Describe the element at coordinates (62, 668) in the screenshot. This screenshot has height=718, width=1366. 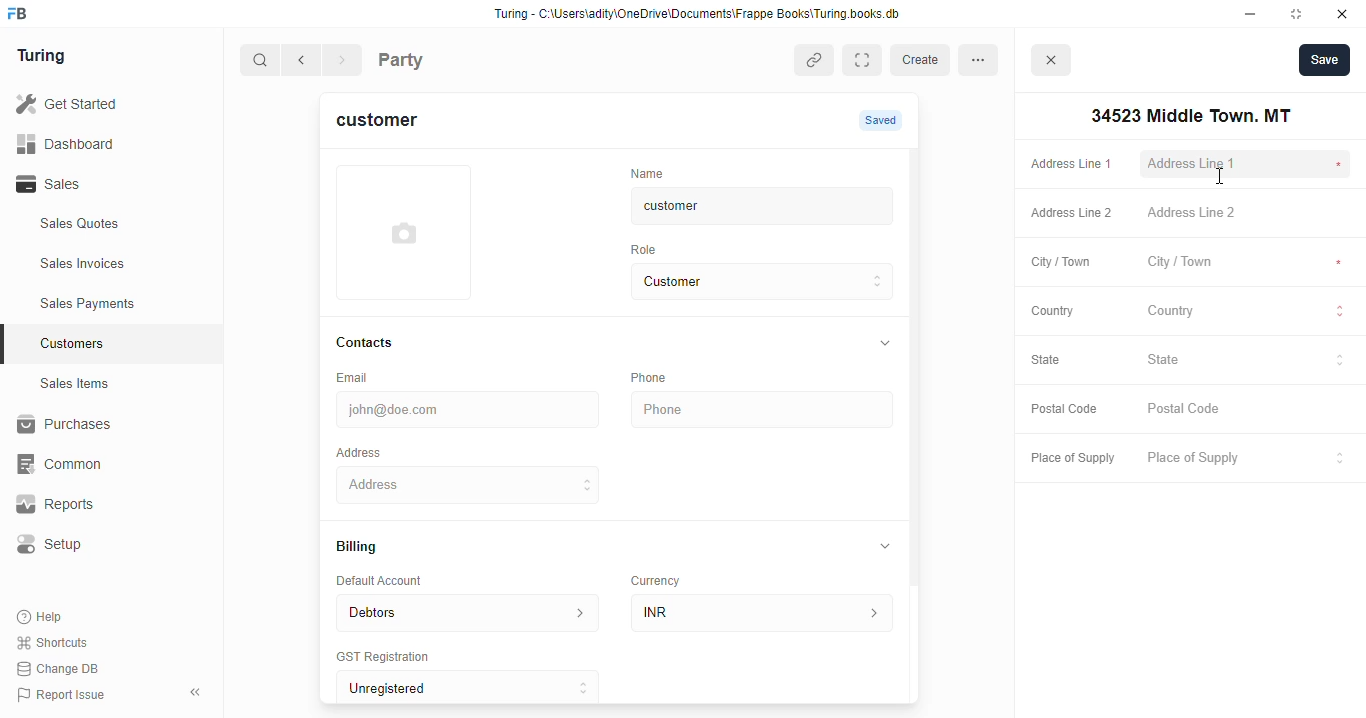
I see `Change DB` at that location.